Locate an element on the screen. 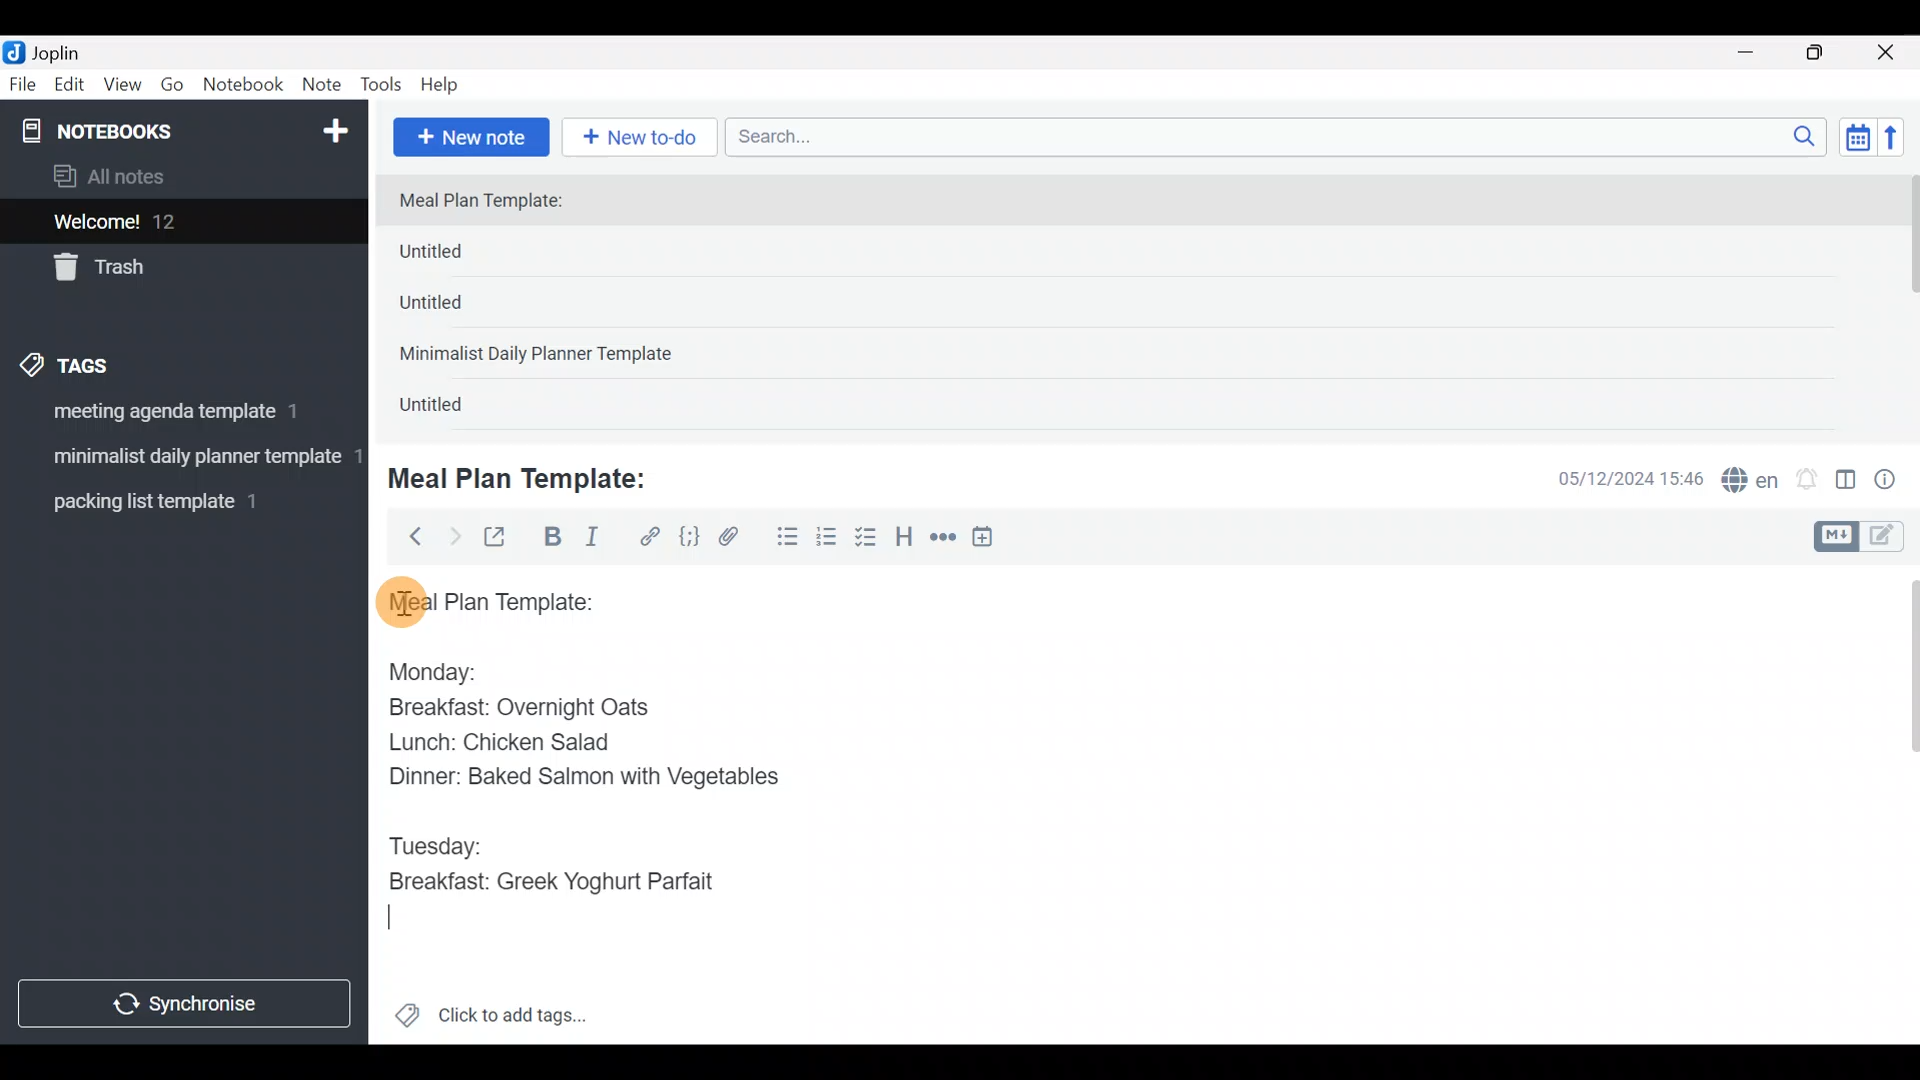 This screenshot has height=1080, width=1920. Horizontal rule is located at coordinates (943, 539).